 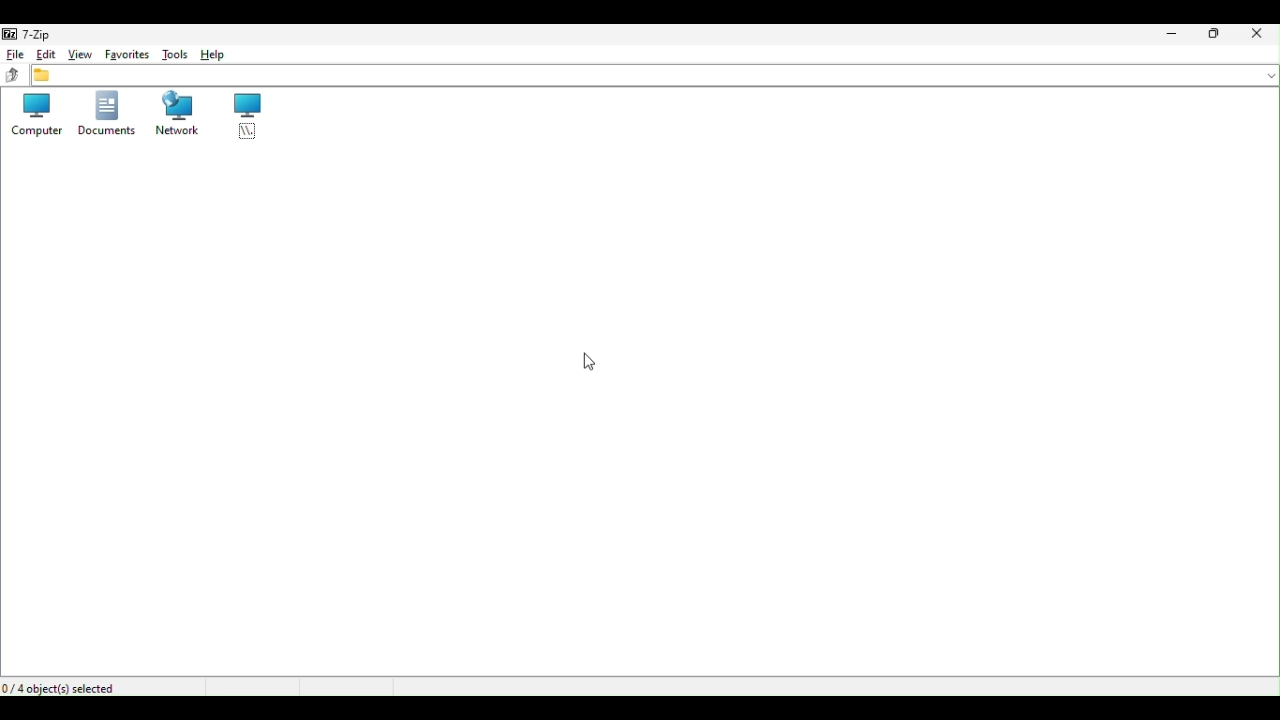 What do you see at coordinates (44, 55) in the screenshot?
I see `Edit` at bounding box center [44, 55].